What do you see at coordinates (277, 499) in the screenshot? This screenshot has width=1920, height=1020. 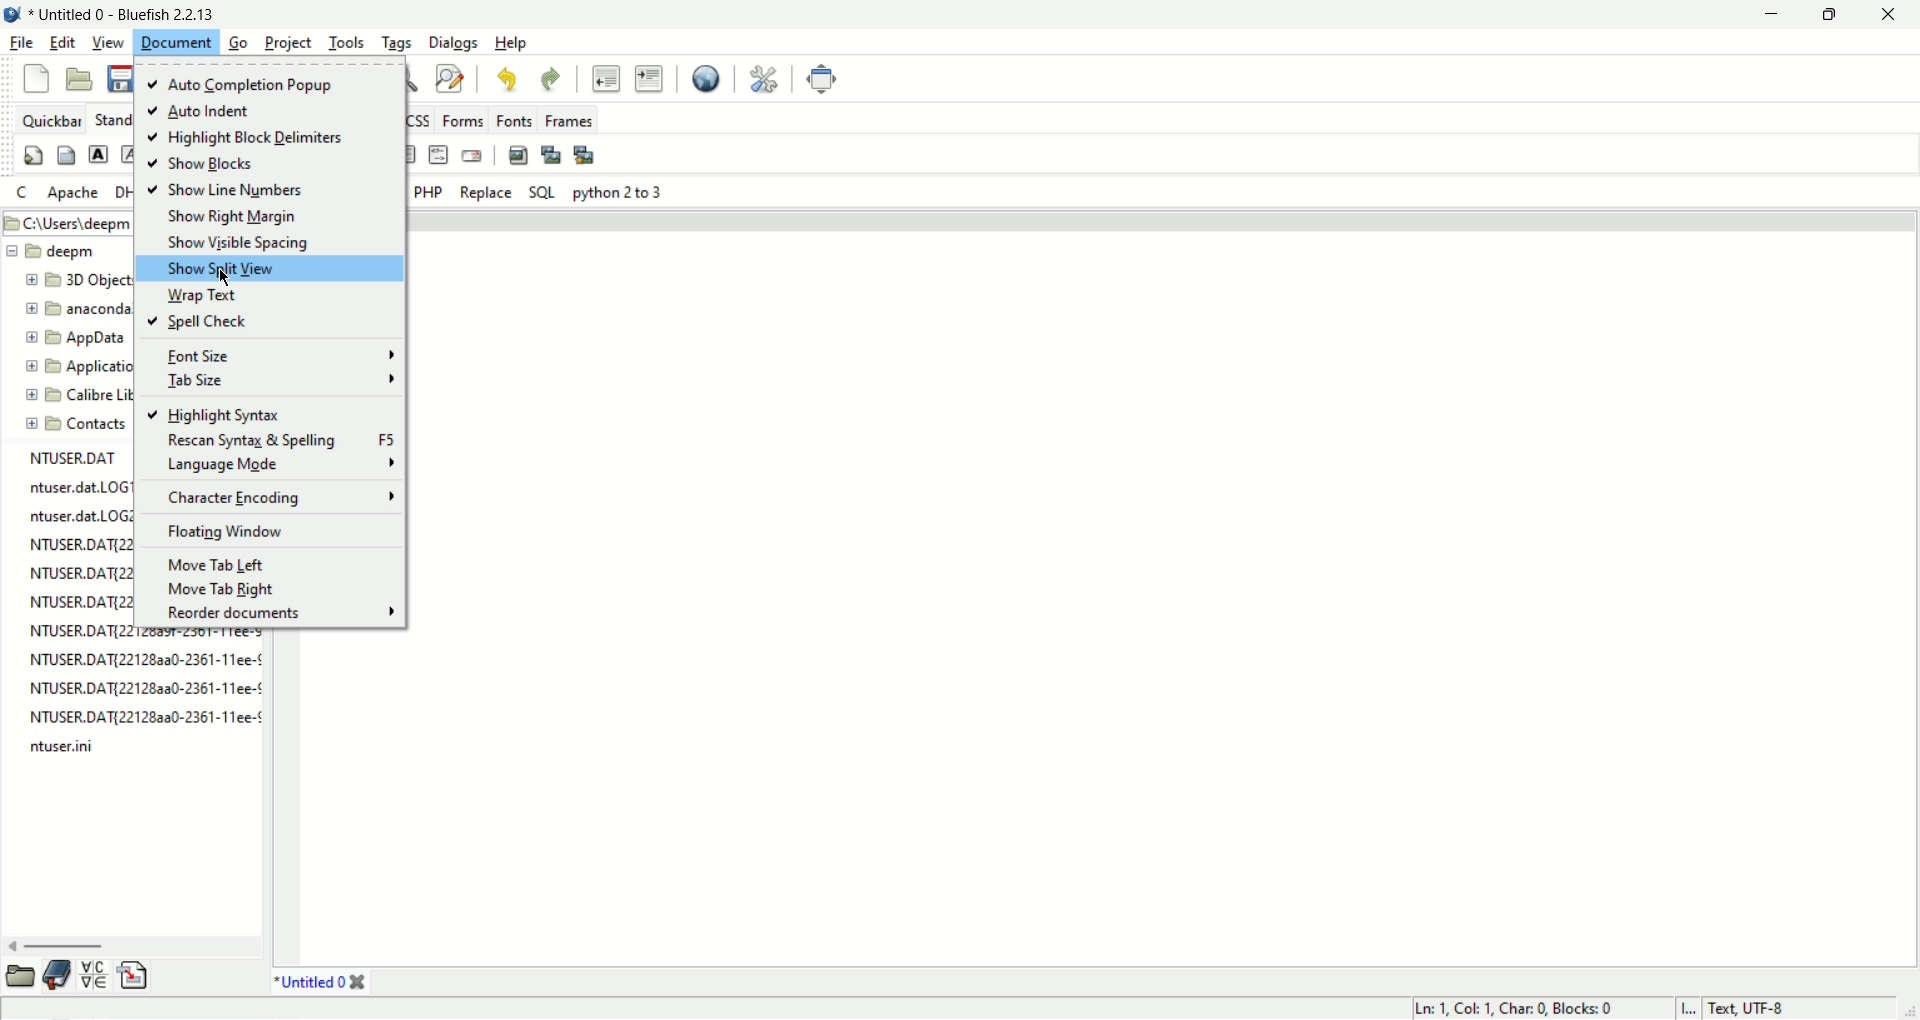 I see `character encoding` at bounding box center [277, 499].